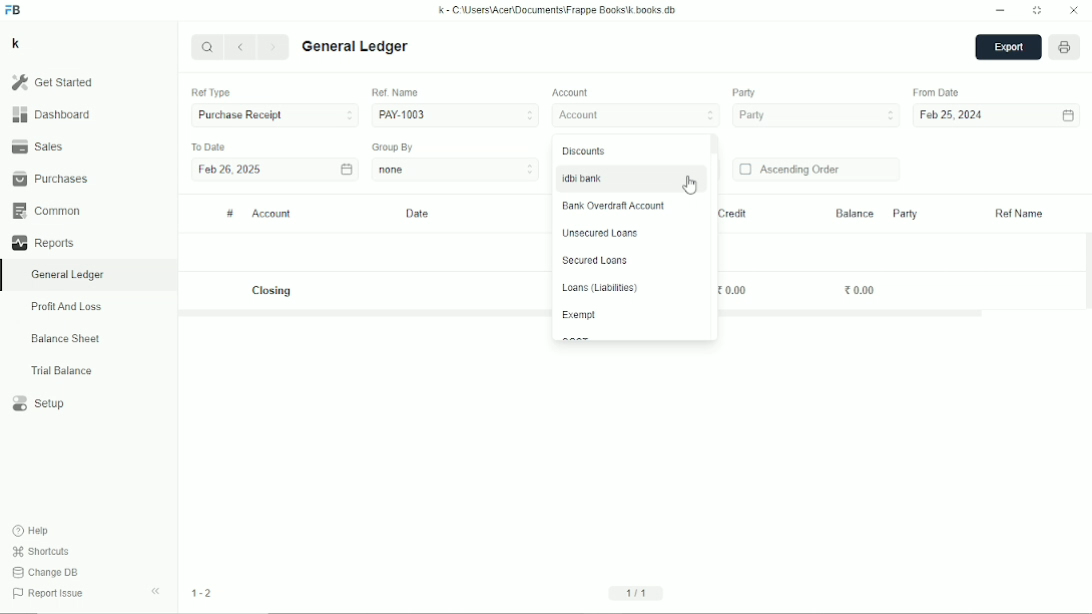  I want to click on Hide sidebar, so click(156, 592).